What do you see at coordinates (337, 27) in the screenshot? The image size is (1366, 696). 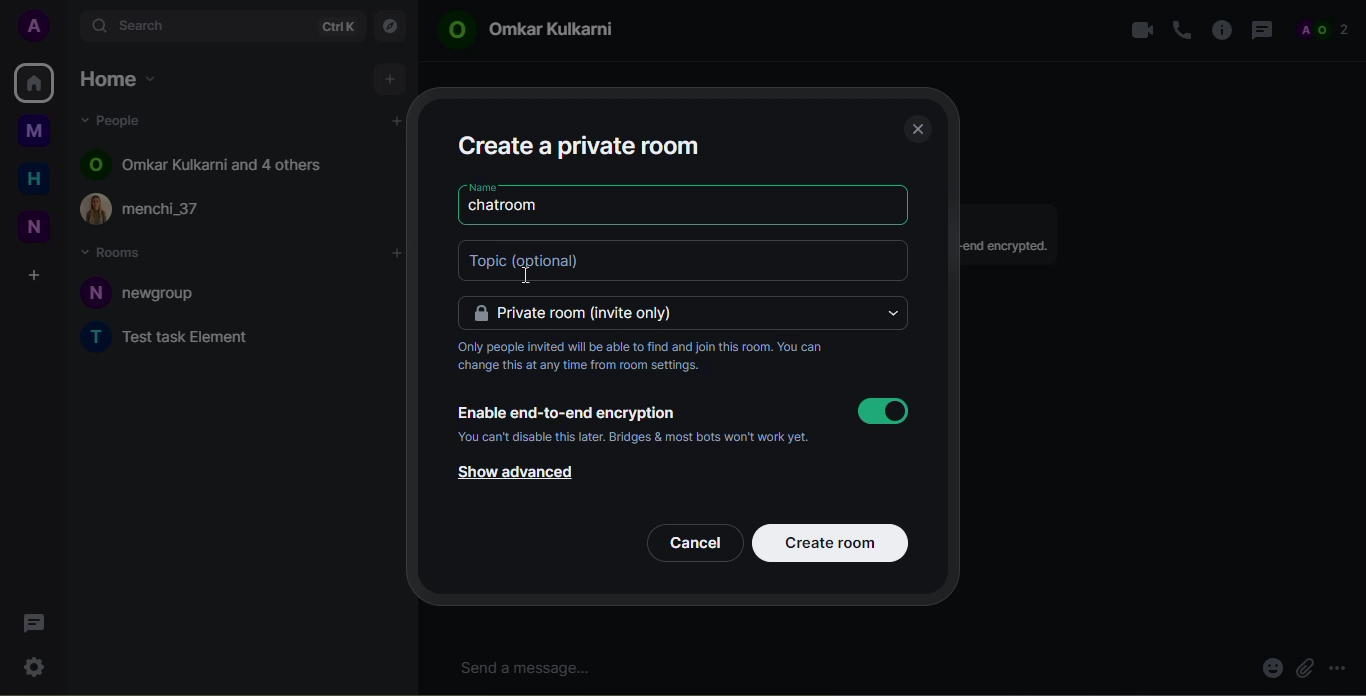 I see `ctrlK` at bounding box center [337, 27].